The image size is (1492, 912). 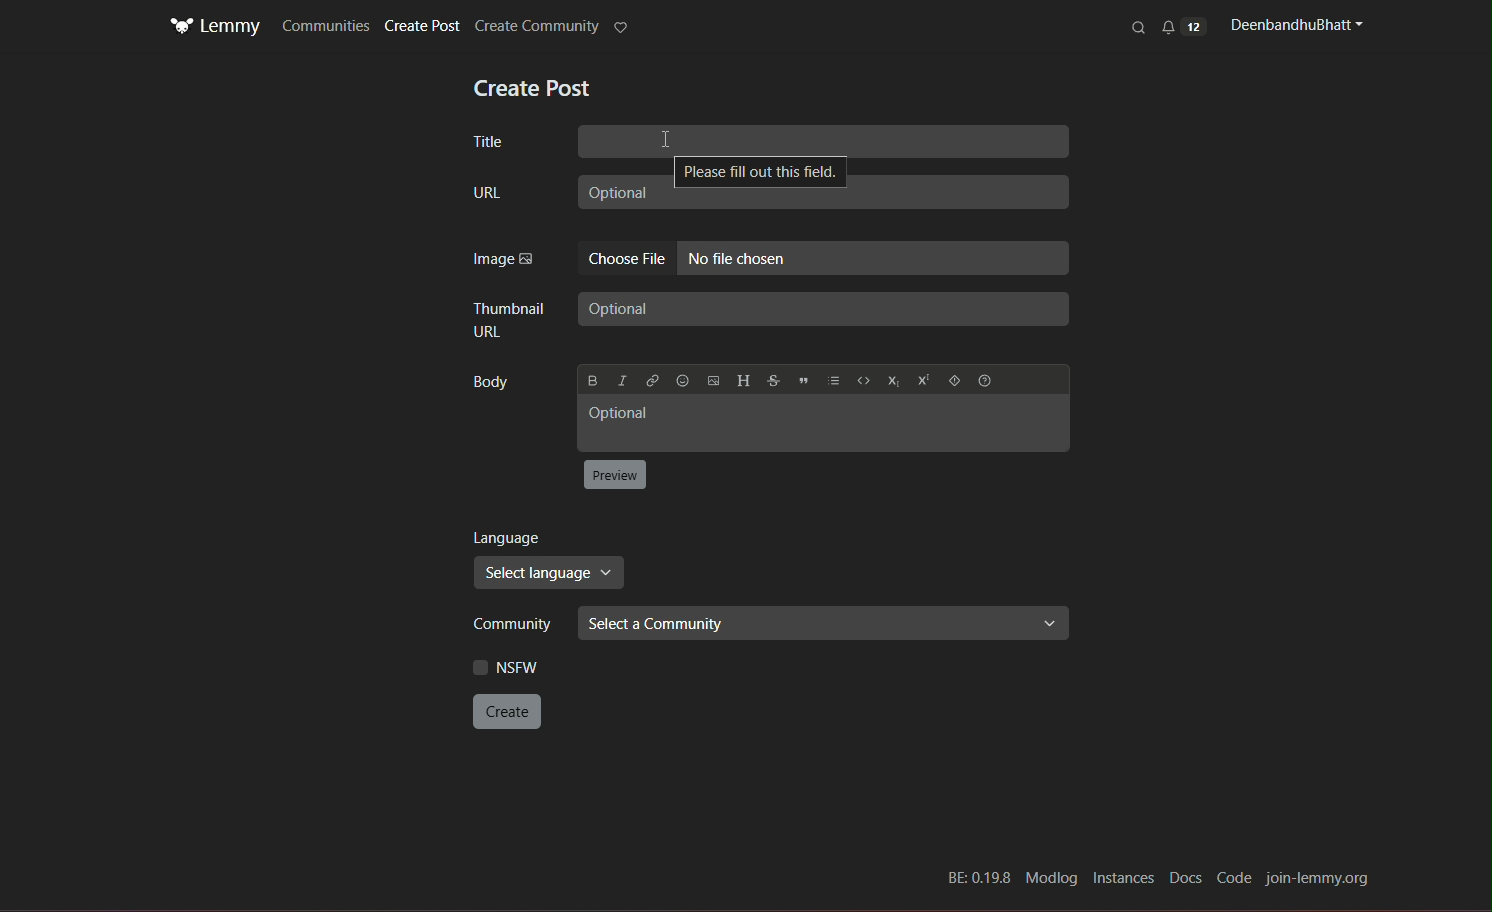 I want to click on Optional, so click(x=826, y=424).